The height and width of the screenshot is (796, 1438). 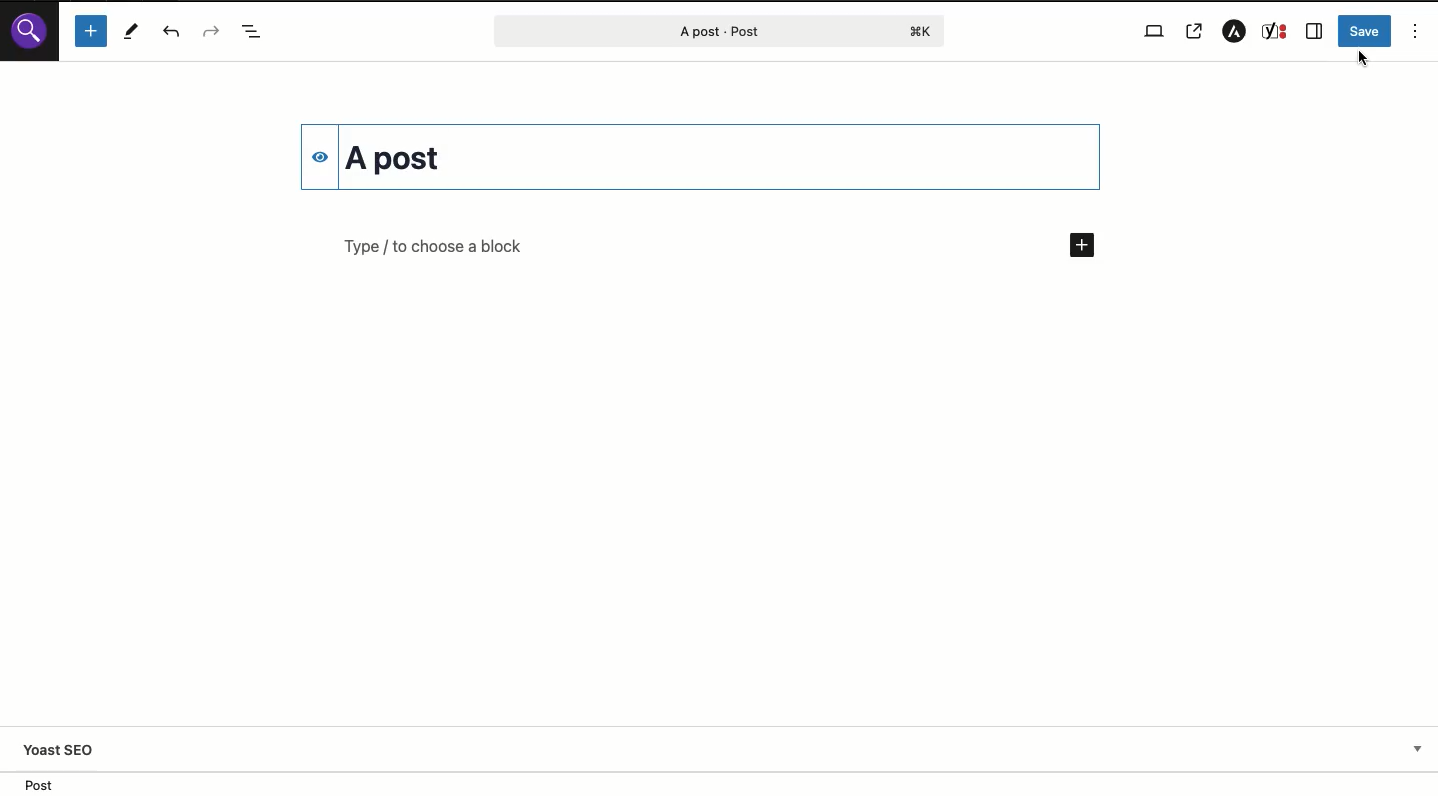 I want to click on Sidebar, so click(x=1315, y=31).